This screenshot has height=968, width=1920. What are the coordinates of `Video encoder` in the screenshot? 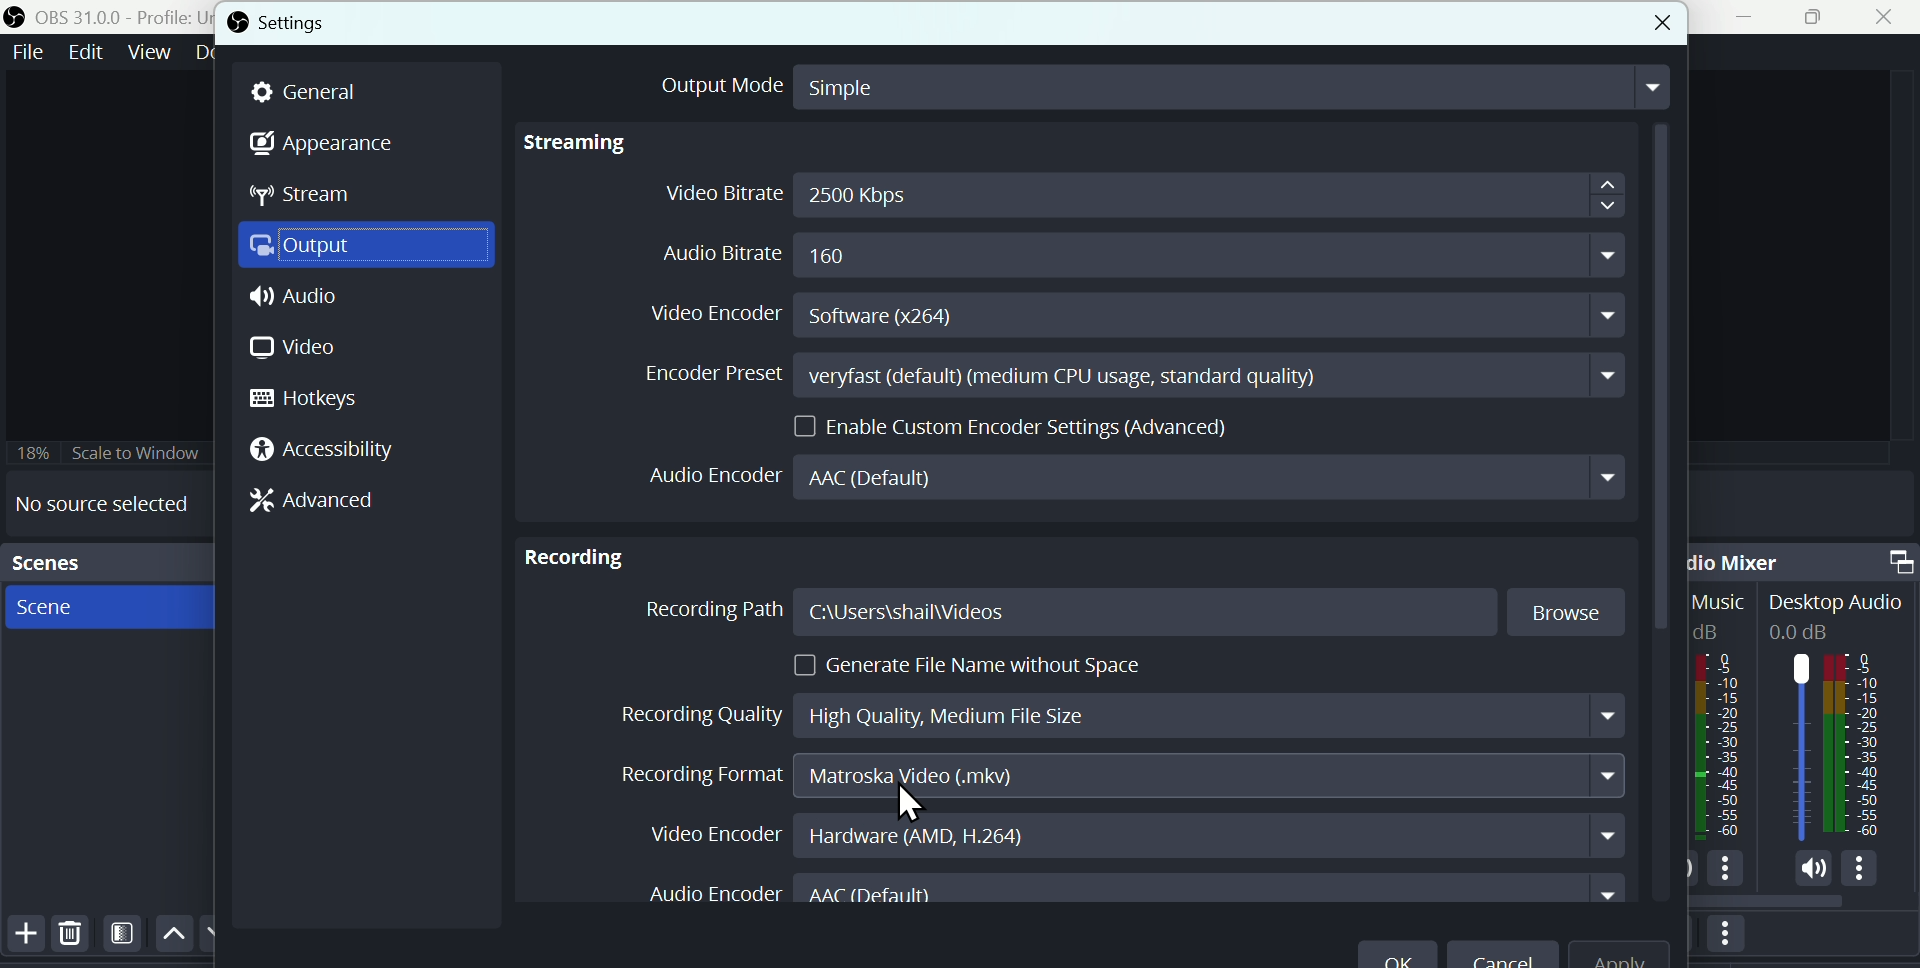 It's located at (1144, 311).